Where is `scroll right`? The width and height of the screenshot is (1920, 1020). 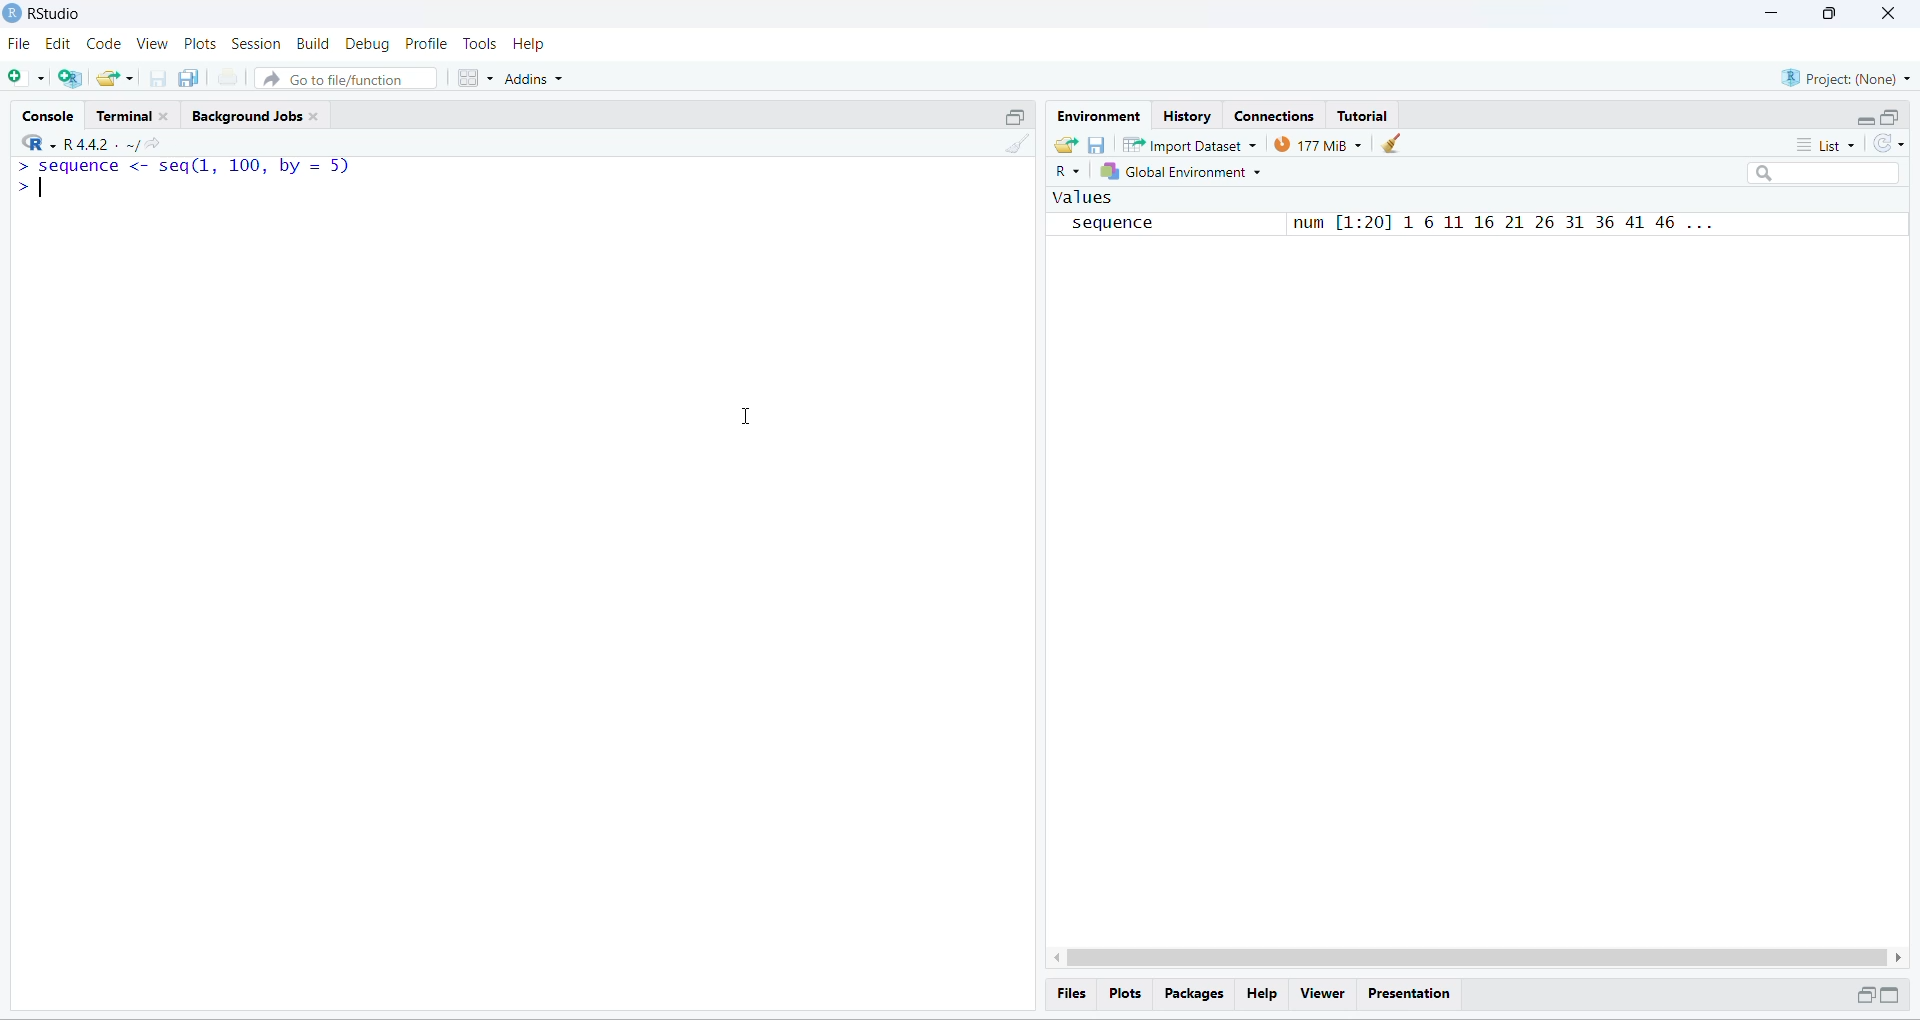
scroll right is located at coordinates (1900, 958).